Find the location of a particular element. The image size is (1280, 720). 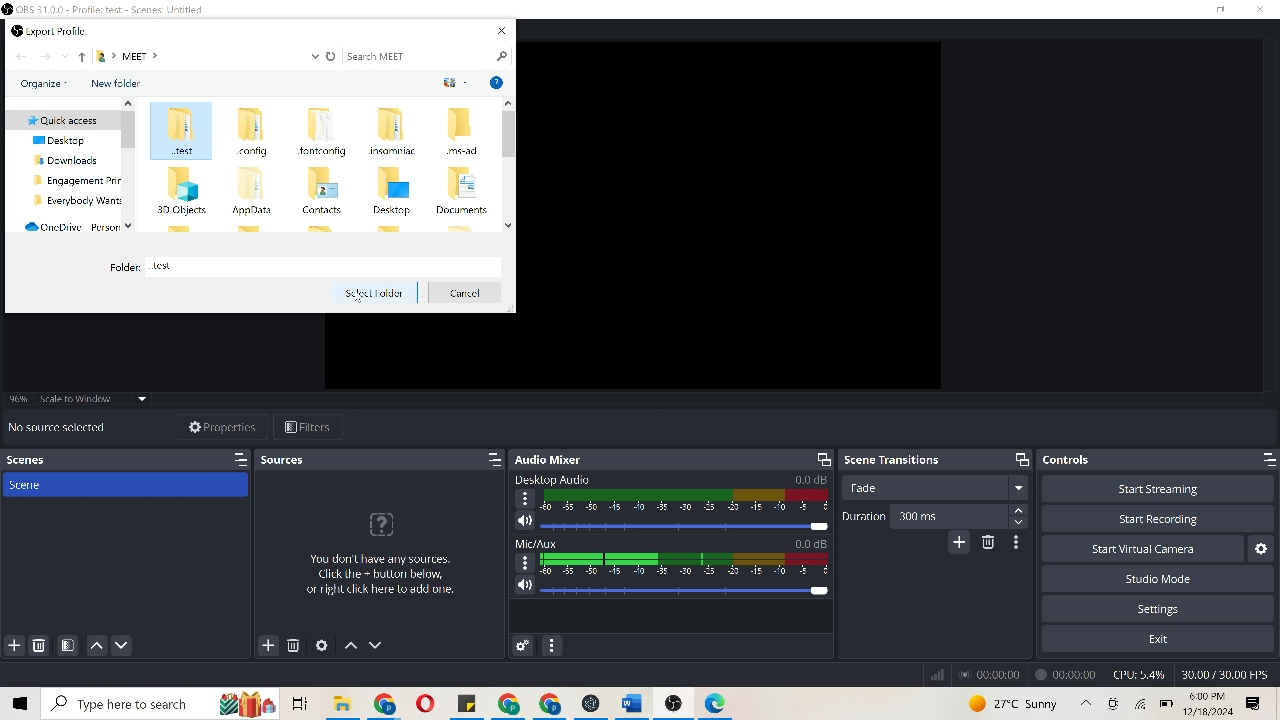

maximize is located at coordinates (237, 459).